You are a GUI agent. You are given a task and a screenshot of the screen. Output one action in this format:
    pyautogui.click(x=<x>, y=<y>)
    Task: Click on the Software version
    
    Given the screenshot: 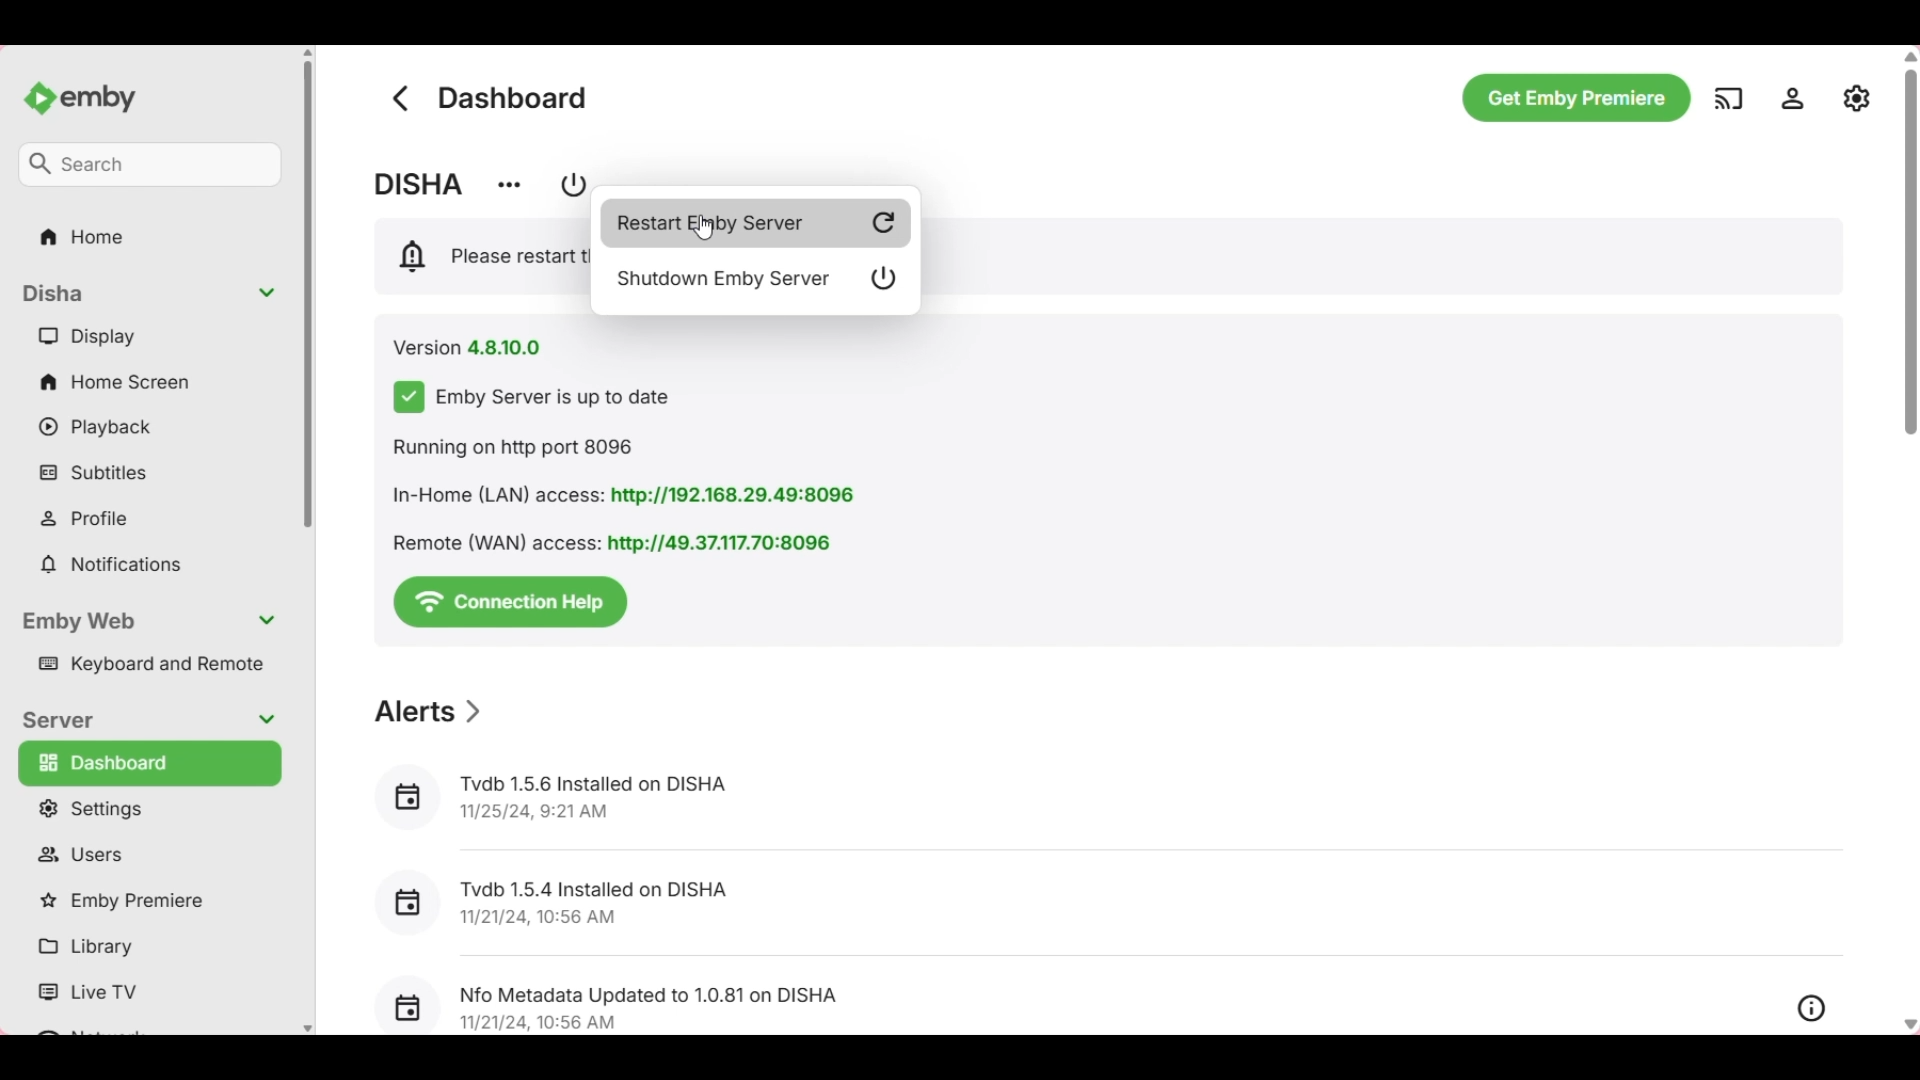 What is the action you would take?
    pyautogui.click(x=468, y=348)
    